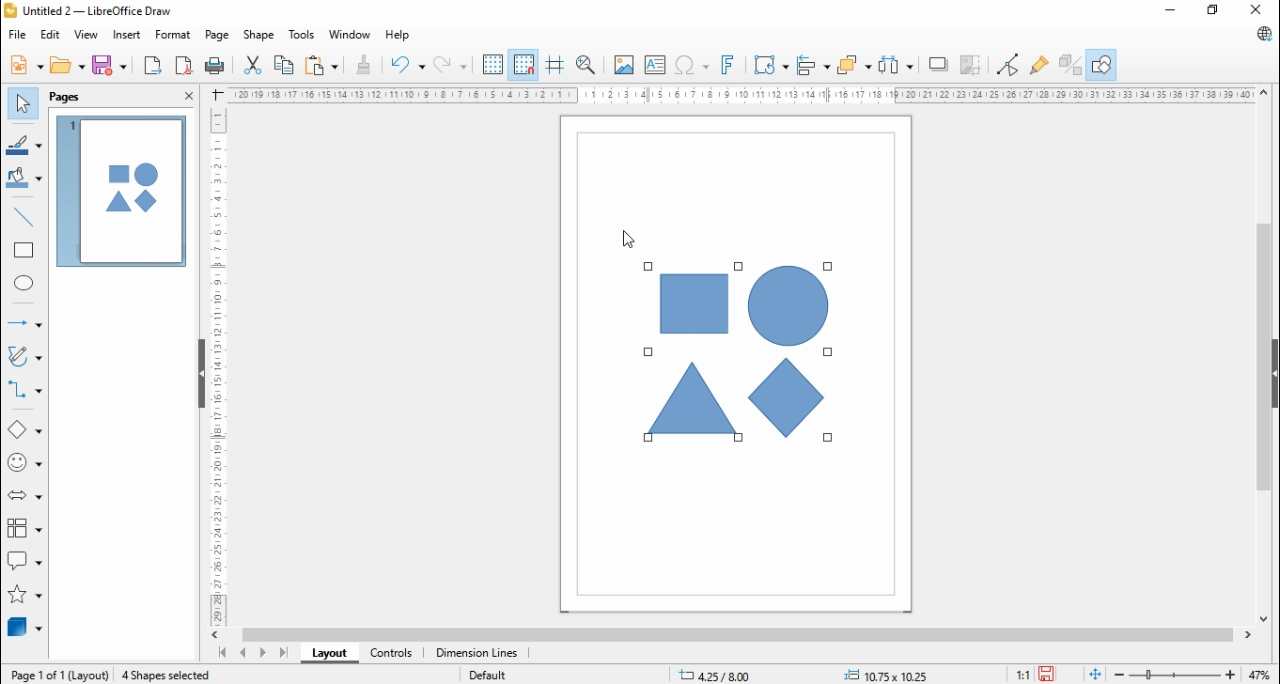 This screenshot has width=1280, height=684. What do you see at coordinates (655, 65) in the screenshot?
I see `insert textbox` at bounding box center [655, 65].